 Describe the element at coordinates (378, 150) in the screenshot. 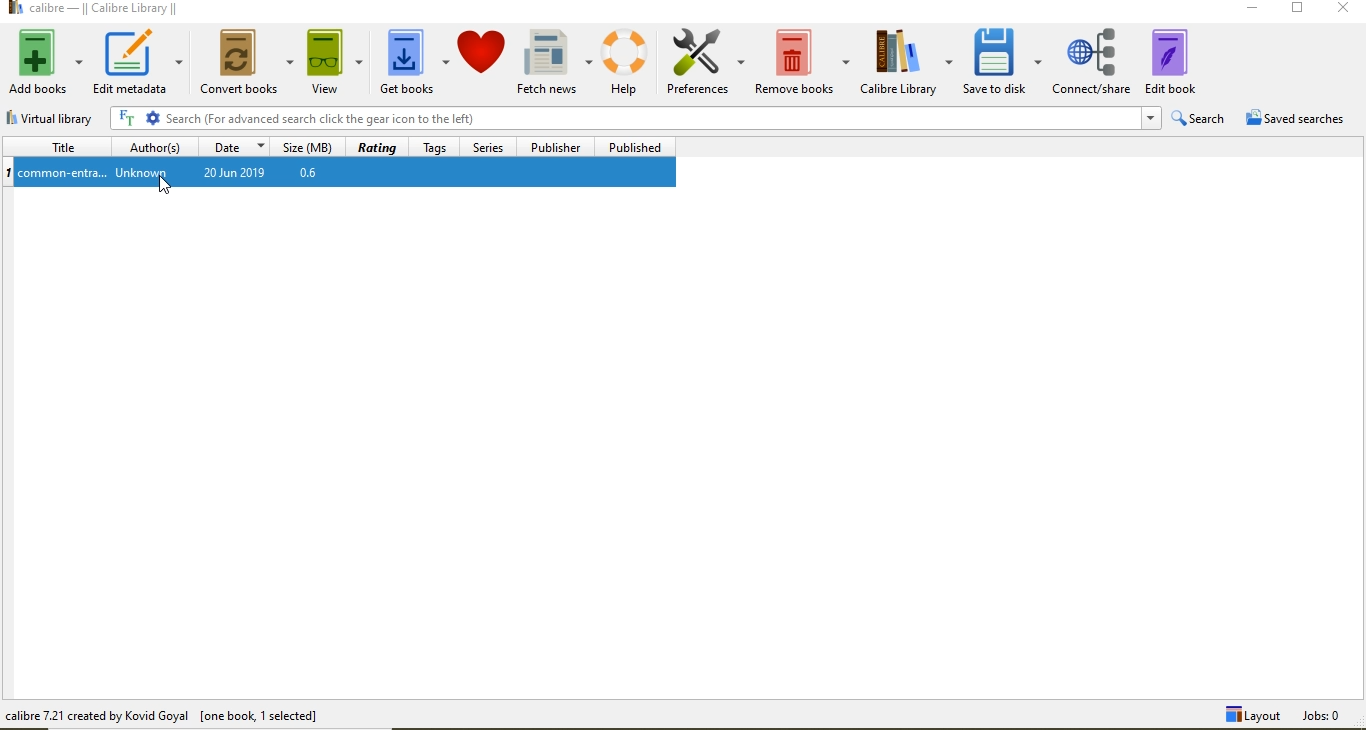

I see `rating` at that location.